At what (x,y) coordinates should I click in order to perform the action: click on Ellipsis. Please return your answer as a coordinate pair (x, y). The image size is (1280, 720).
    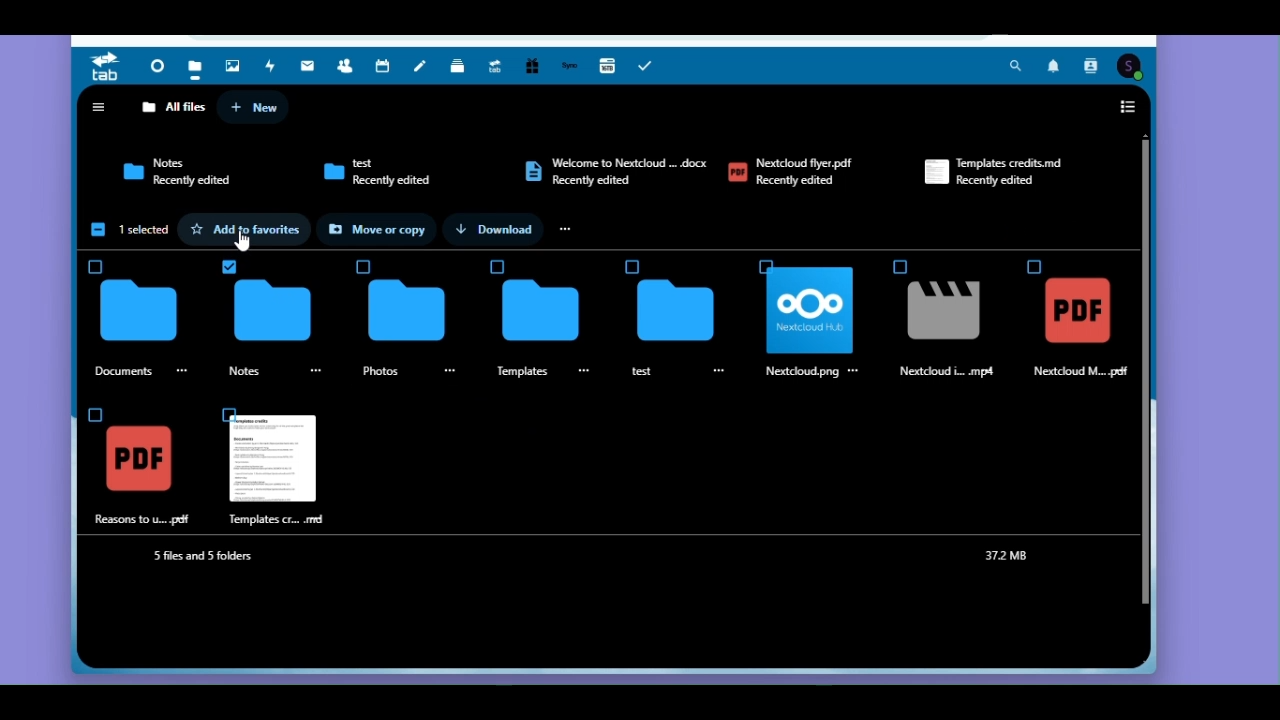
    Looking at the image, I should click on (182, 368).